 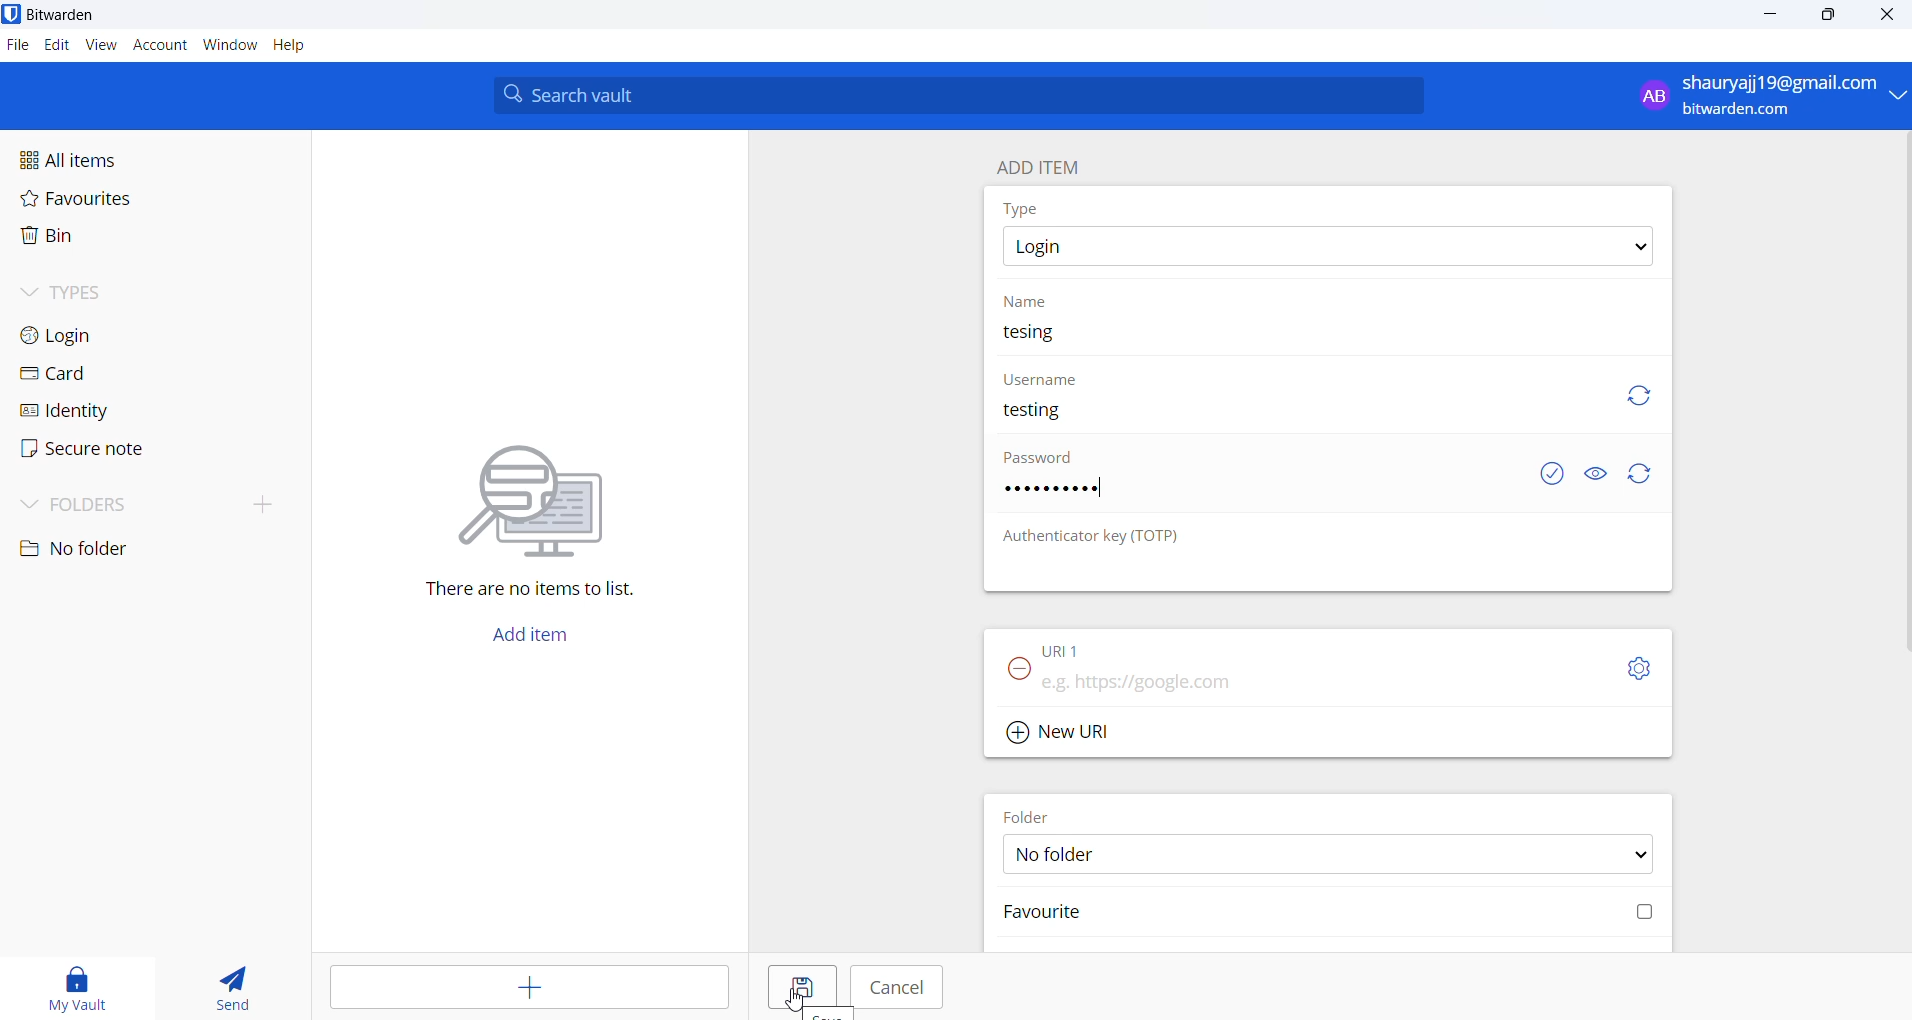 I want to click on Item type options dropdown, so click(x=1326, y=247).